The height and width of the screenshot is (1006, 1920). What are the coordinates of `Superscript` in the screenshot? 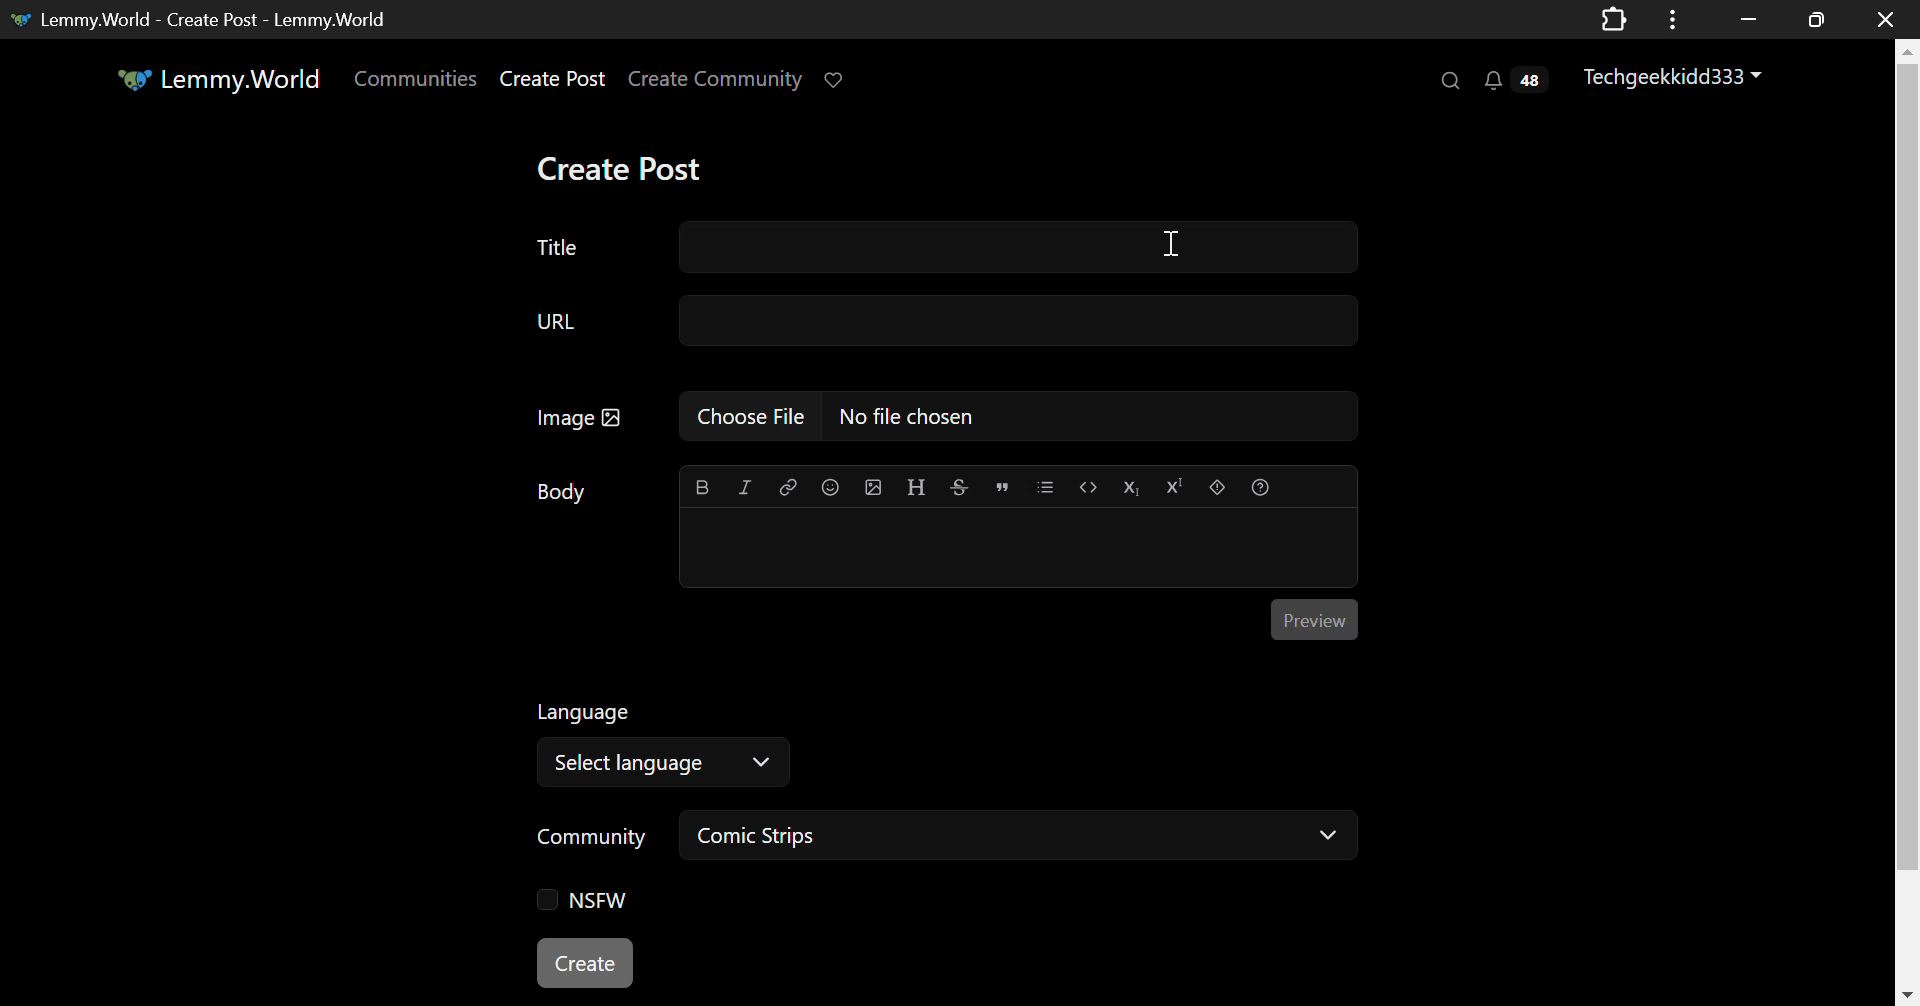 It's located at (1174, 486).